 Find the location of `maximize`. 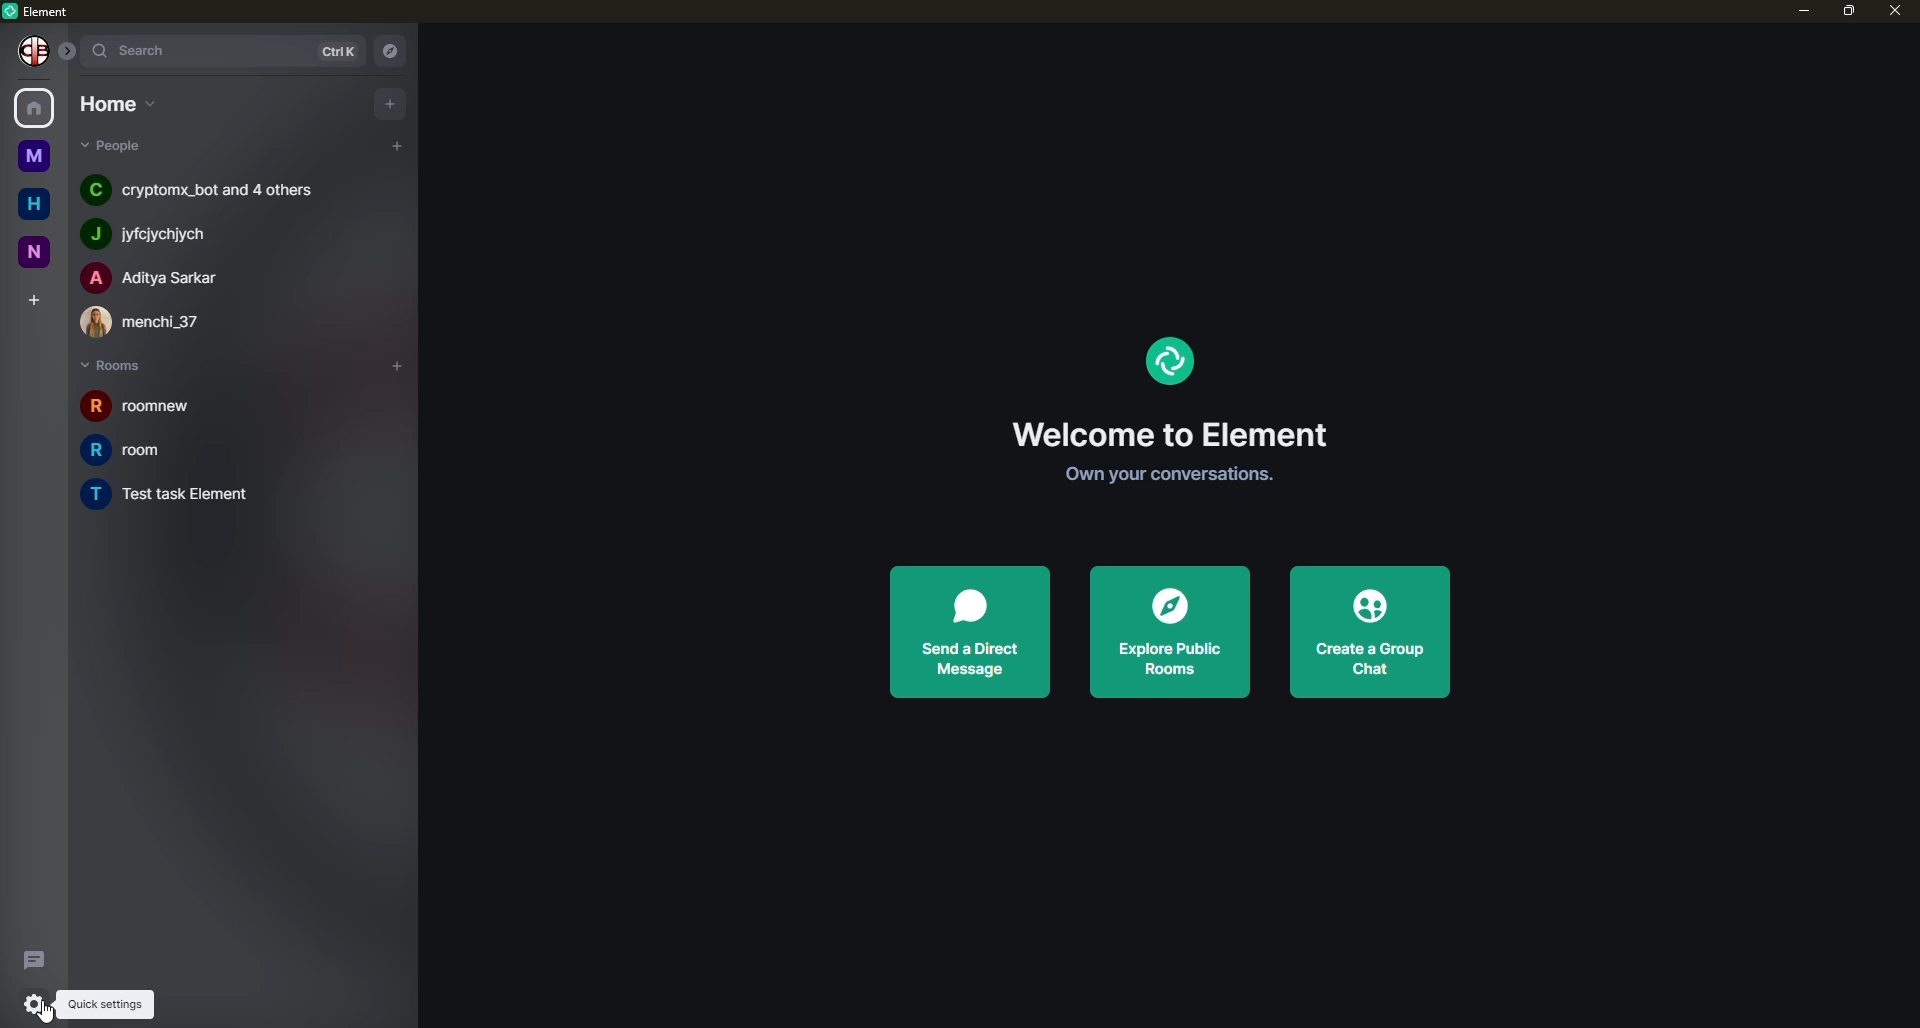

maximize is located at coordinates (1848, 12).